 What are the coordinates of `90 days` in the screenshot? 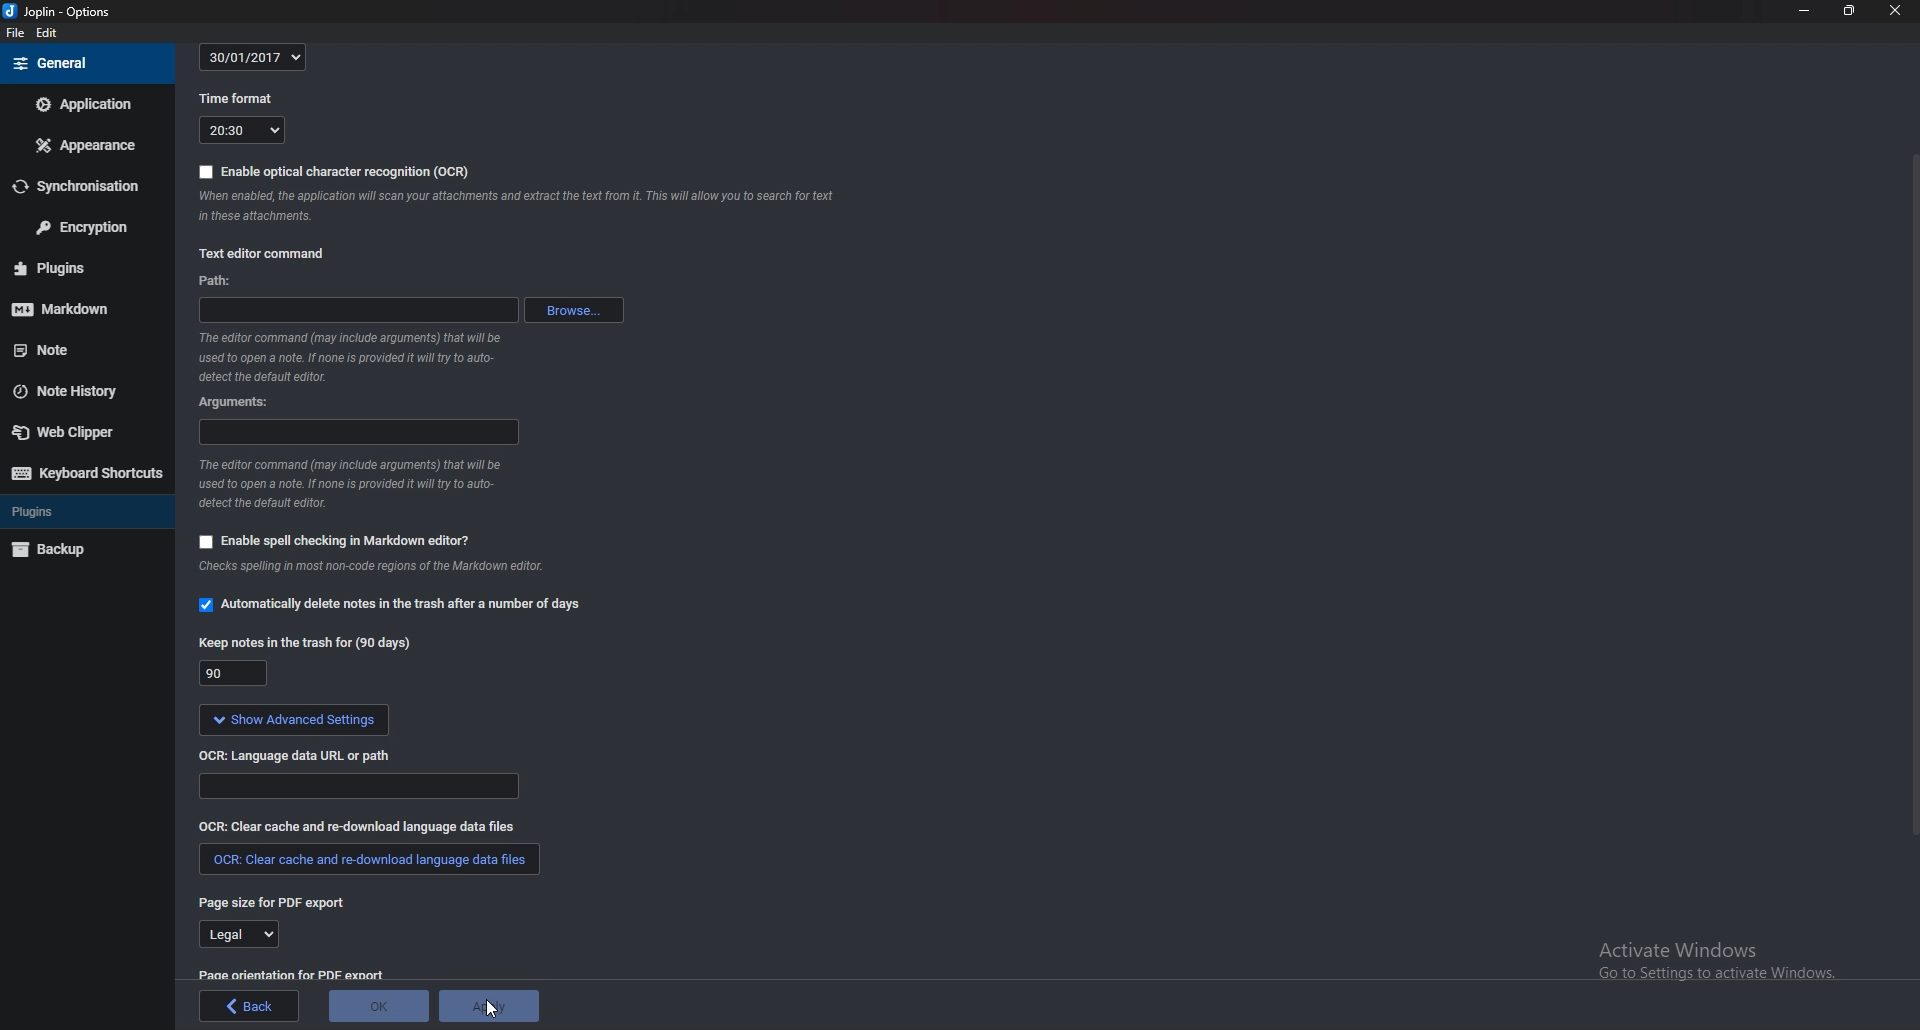 It's located at (234, 674).